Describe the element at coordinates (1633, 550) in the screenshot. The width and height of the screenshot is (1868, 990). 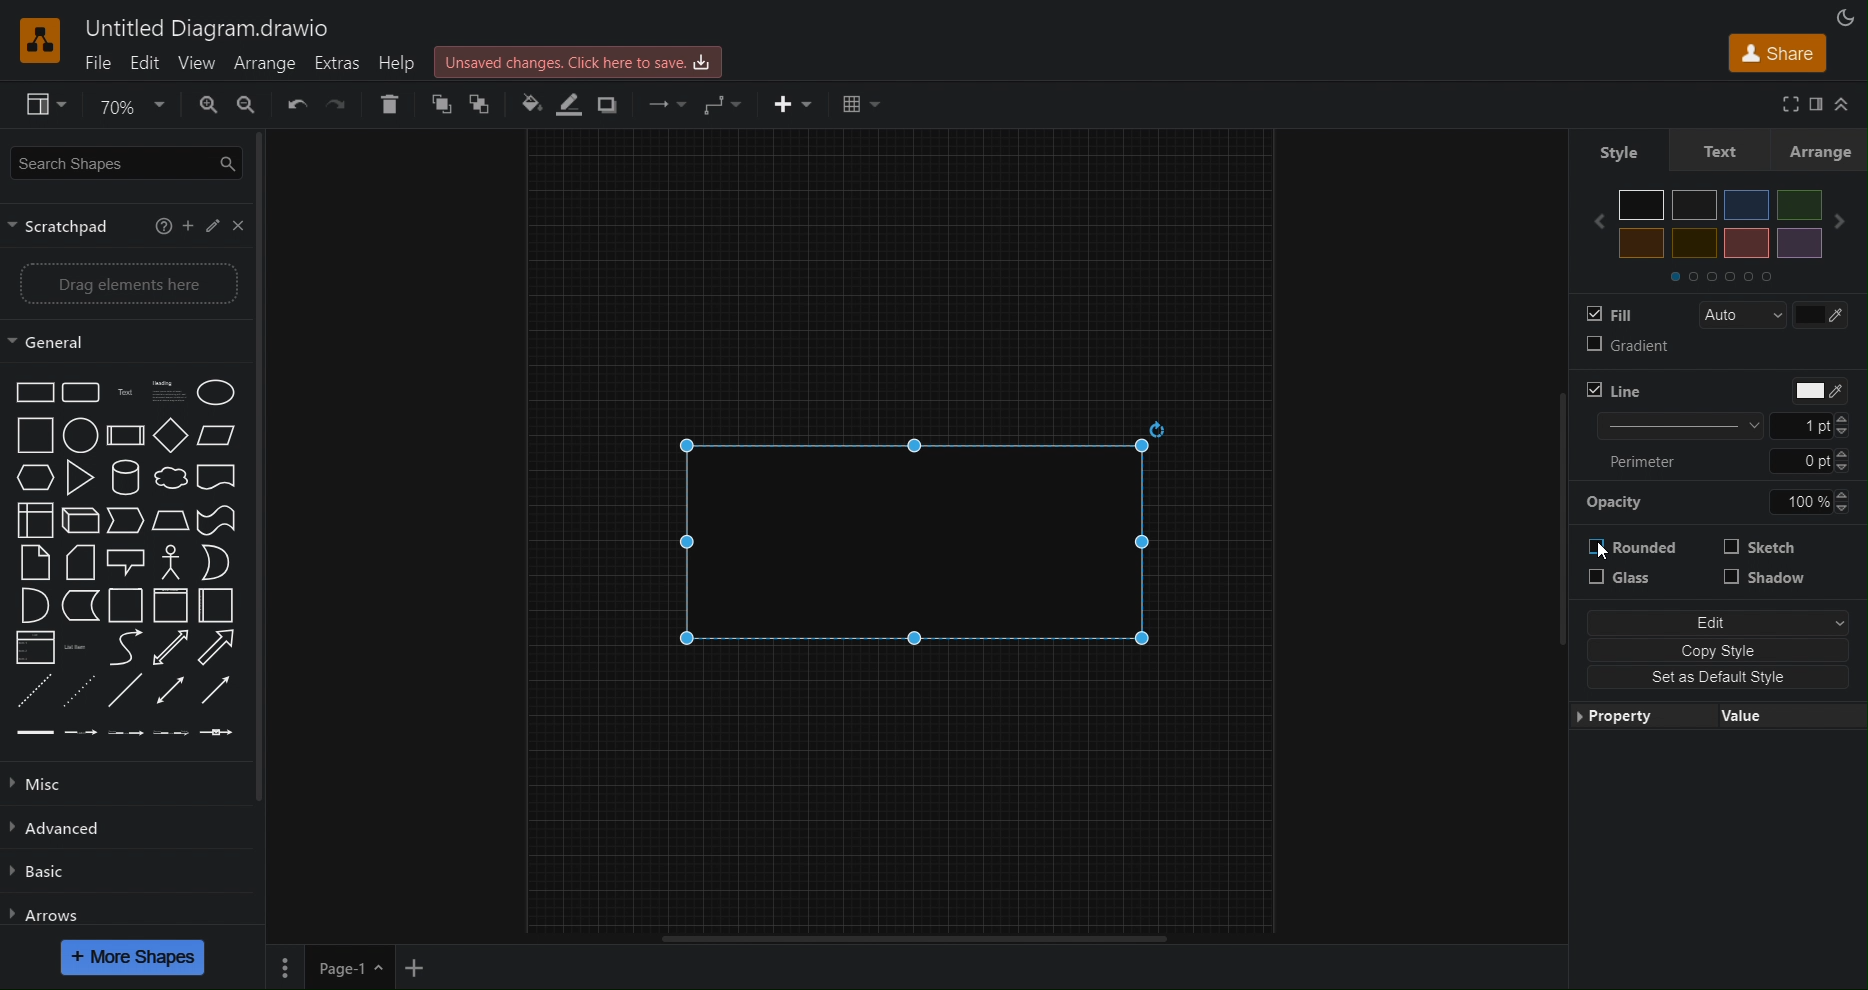
I see `Rounded` at that location.